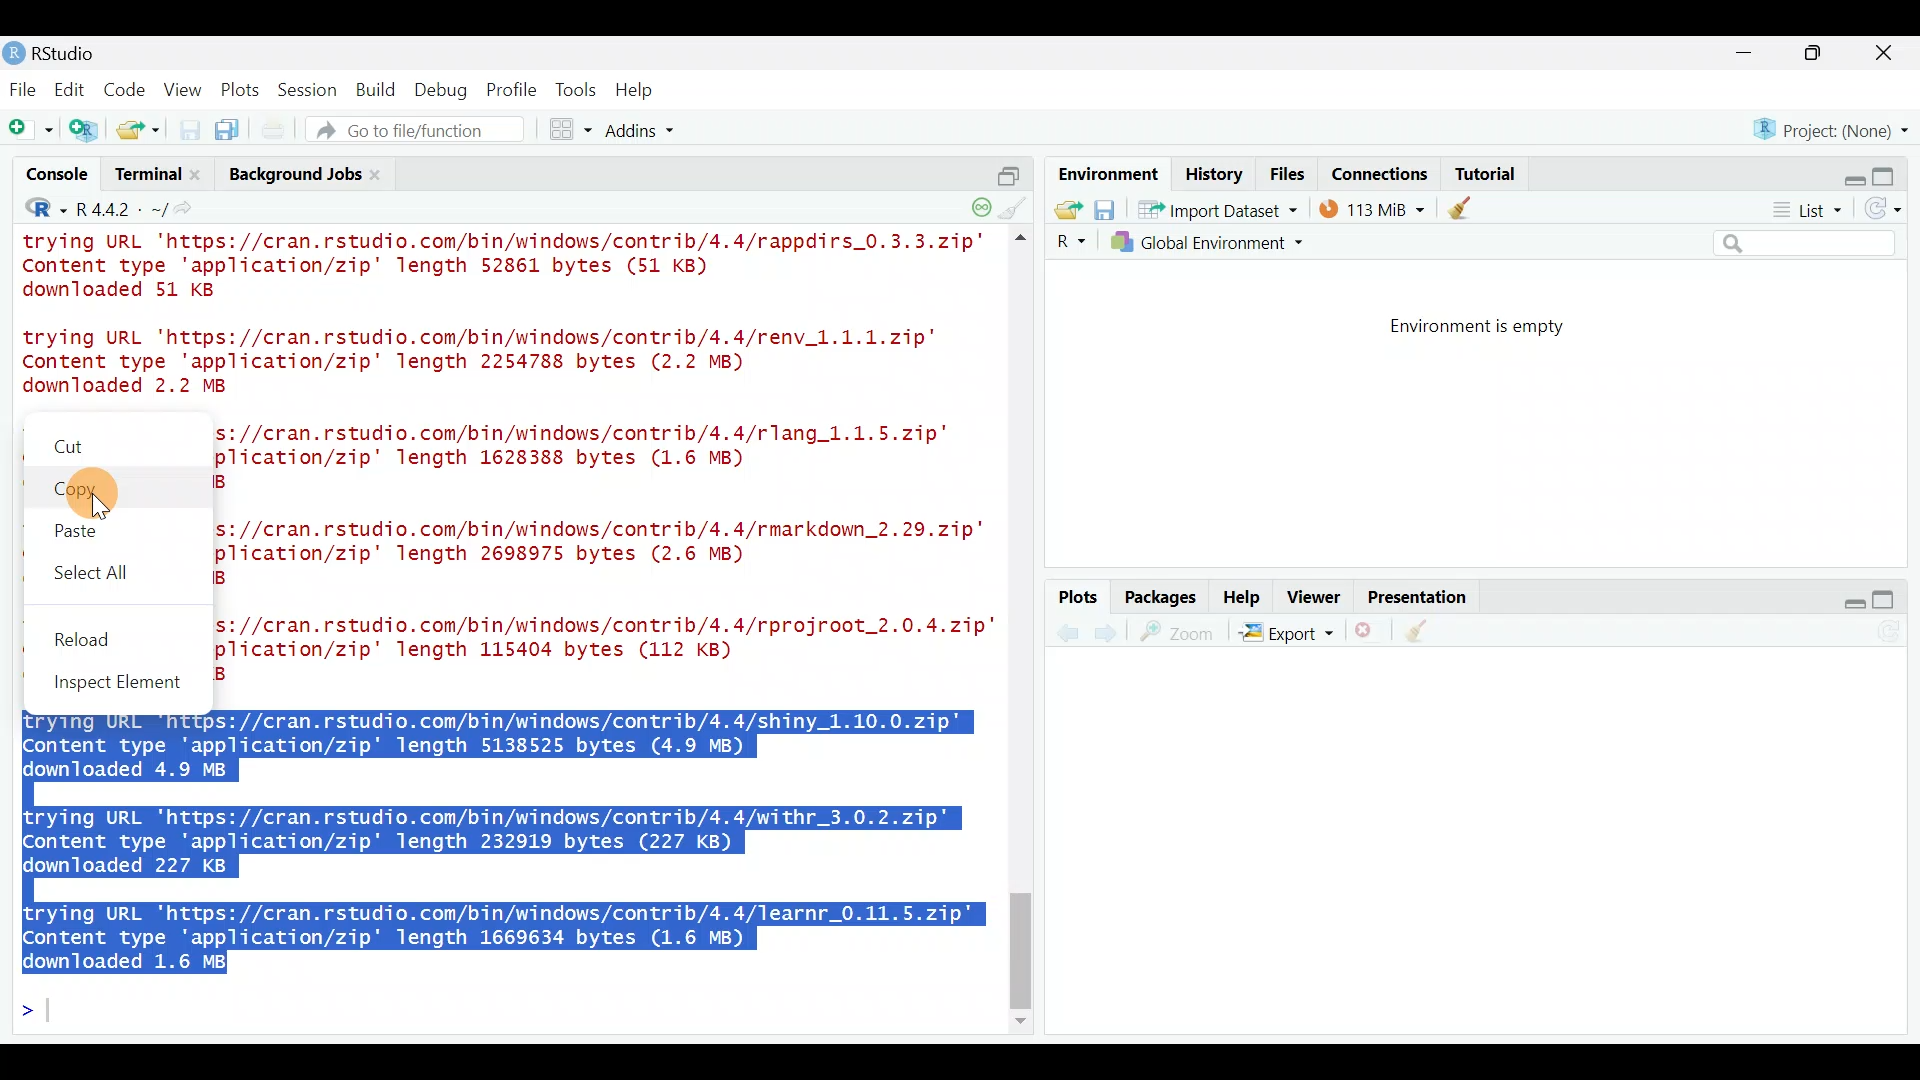 This screenshot has width=1920, height=1080. What do you see at coordinates (32, 211) in the screenshot?
I see `R` at bounding box center [32, 211].